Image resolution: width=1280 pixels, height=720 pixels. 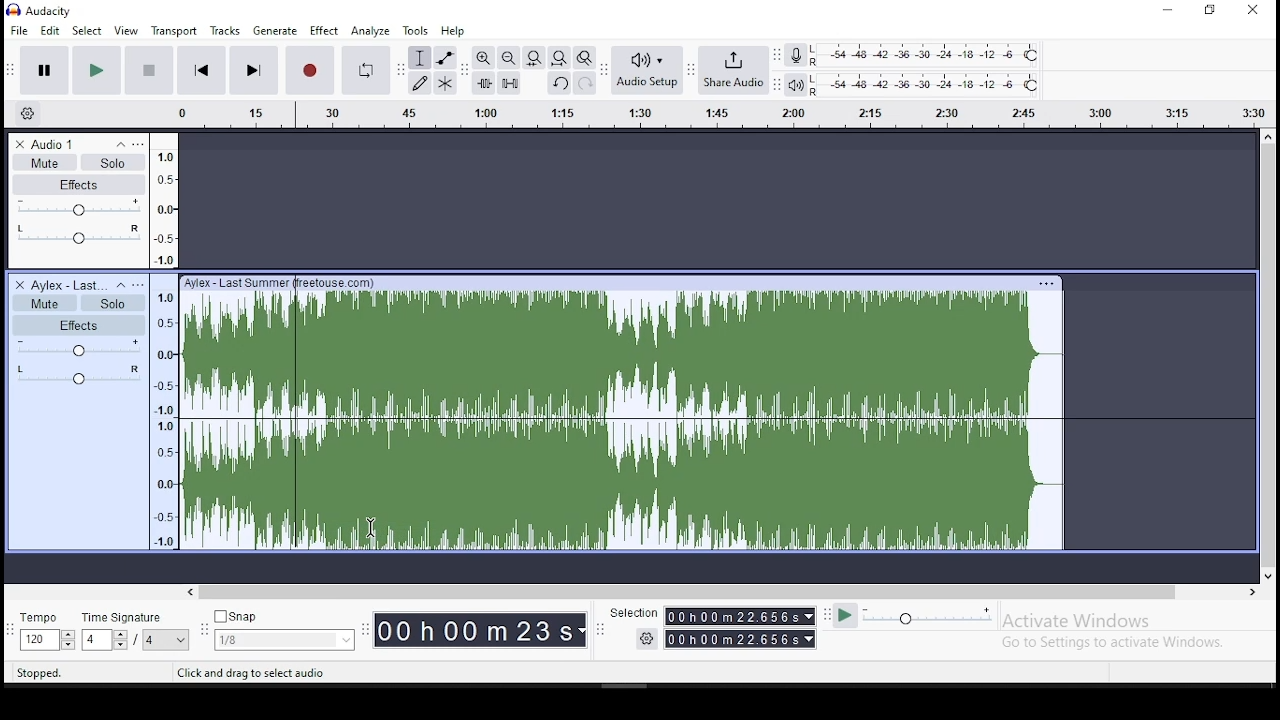 What do you see at coordinates (284, 630) in the screenshot?
I see `snap` at bounding box center [284, 630].